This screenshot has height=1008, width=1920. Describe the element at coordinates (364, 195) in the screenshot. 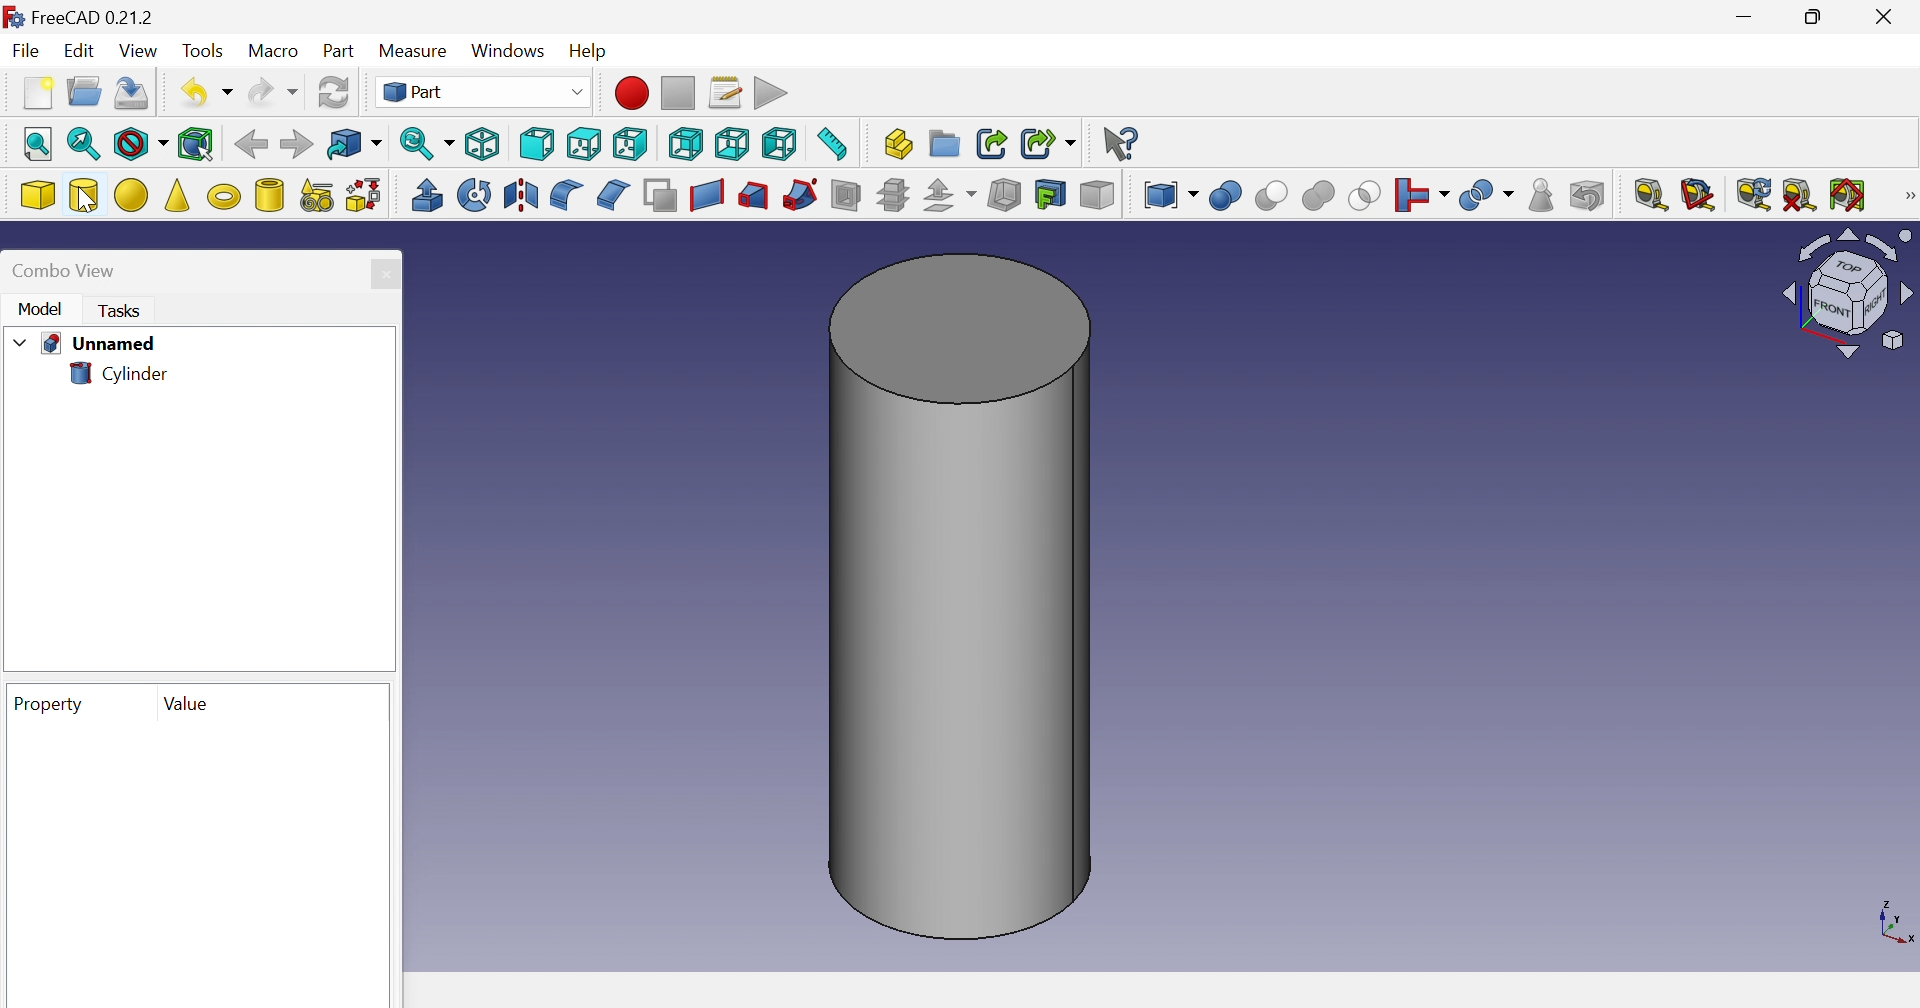

I see `Shape builder` at that location.